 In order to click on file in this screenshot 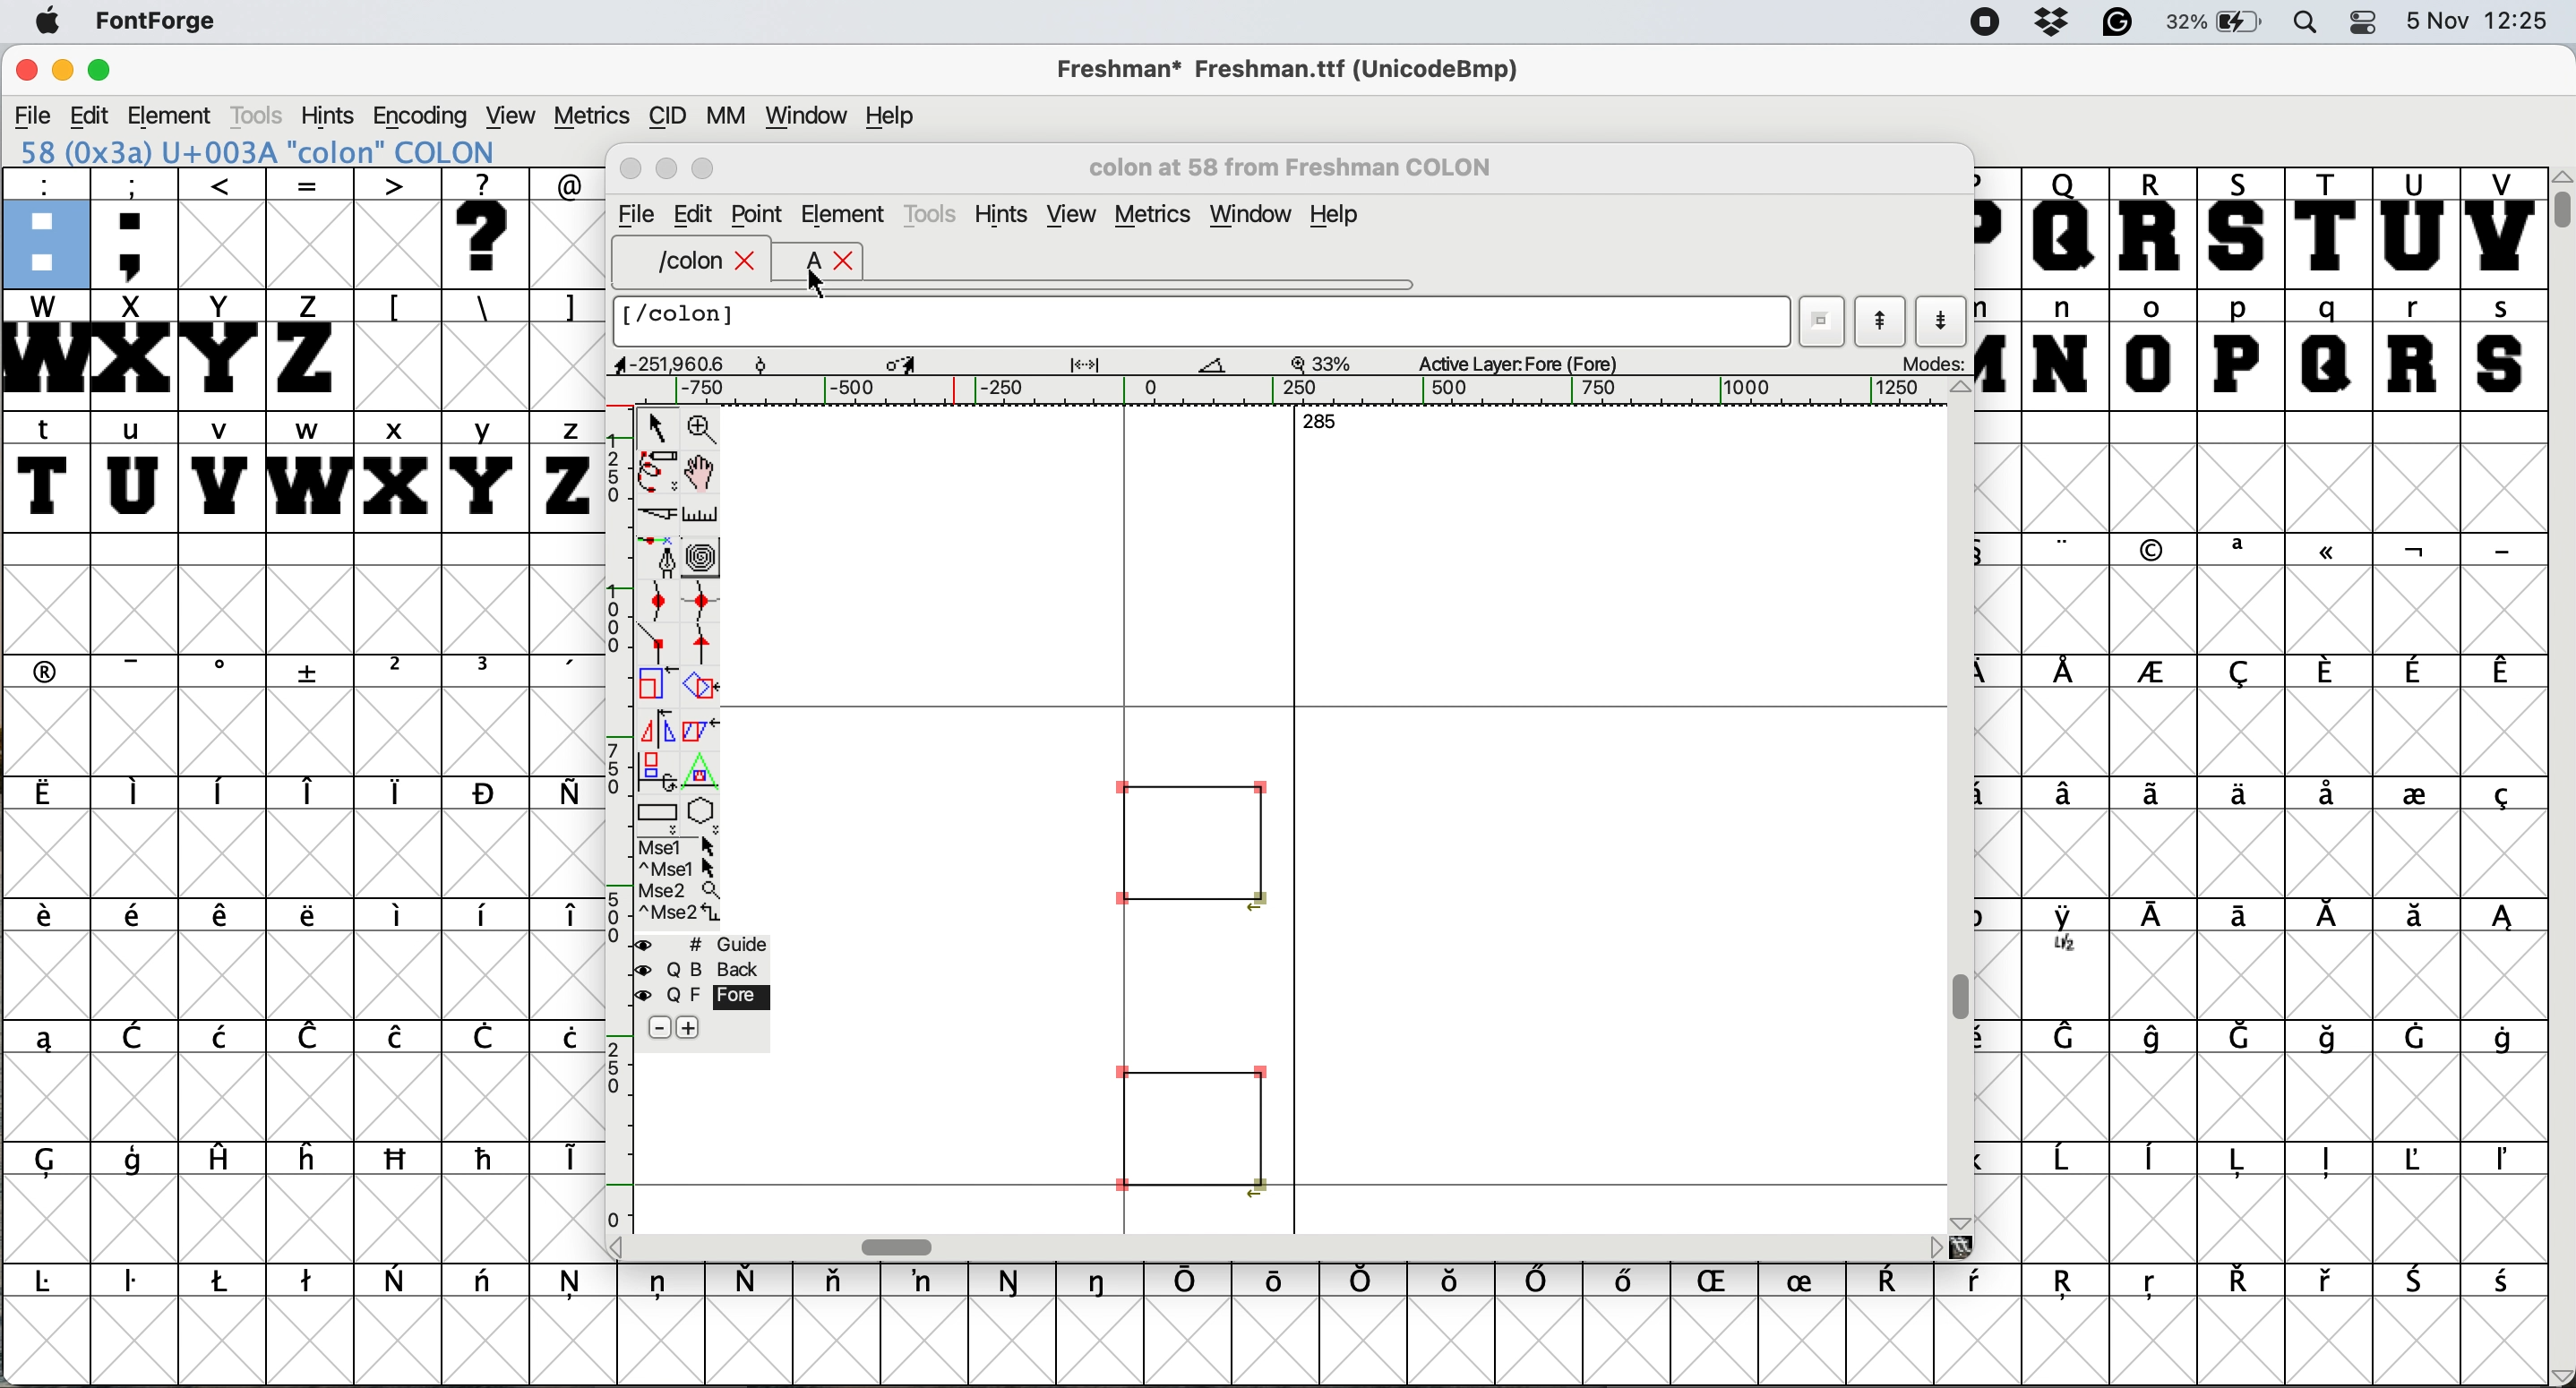, I will do `click(635, 212)`.